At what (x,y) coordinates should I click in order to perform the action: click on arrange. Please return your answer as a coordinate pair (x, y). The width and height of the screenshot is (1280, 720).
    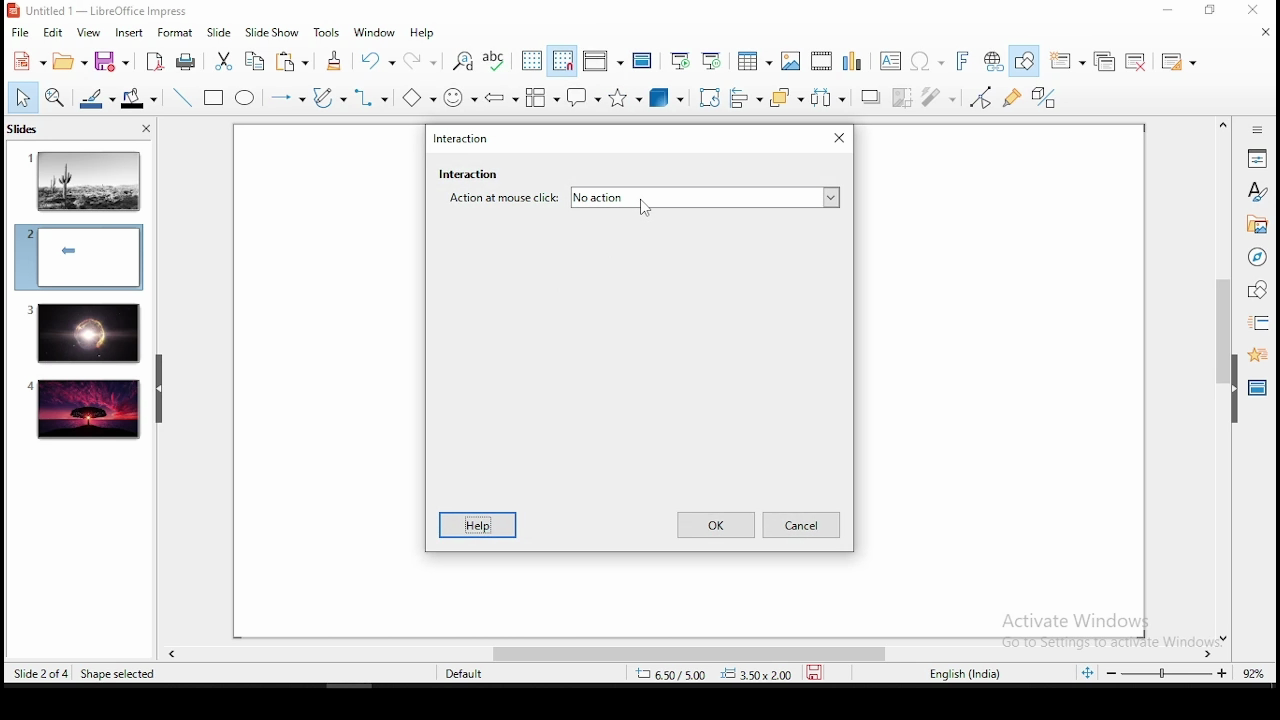
    Looking at the image, I should click on (785, 99).